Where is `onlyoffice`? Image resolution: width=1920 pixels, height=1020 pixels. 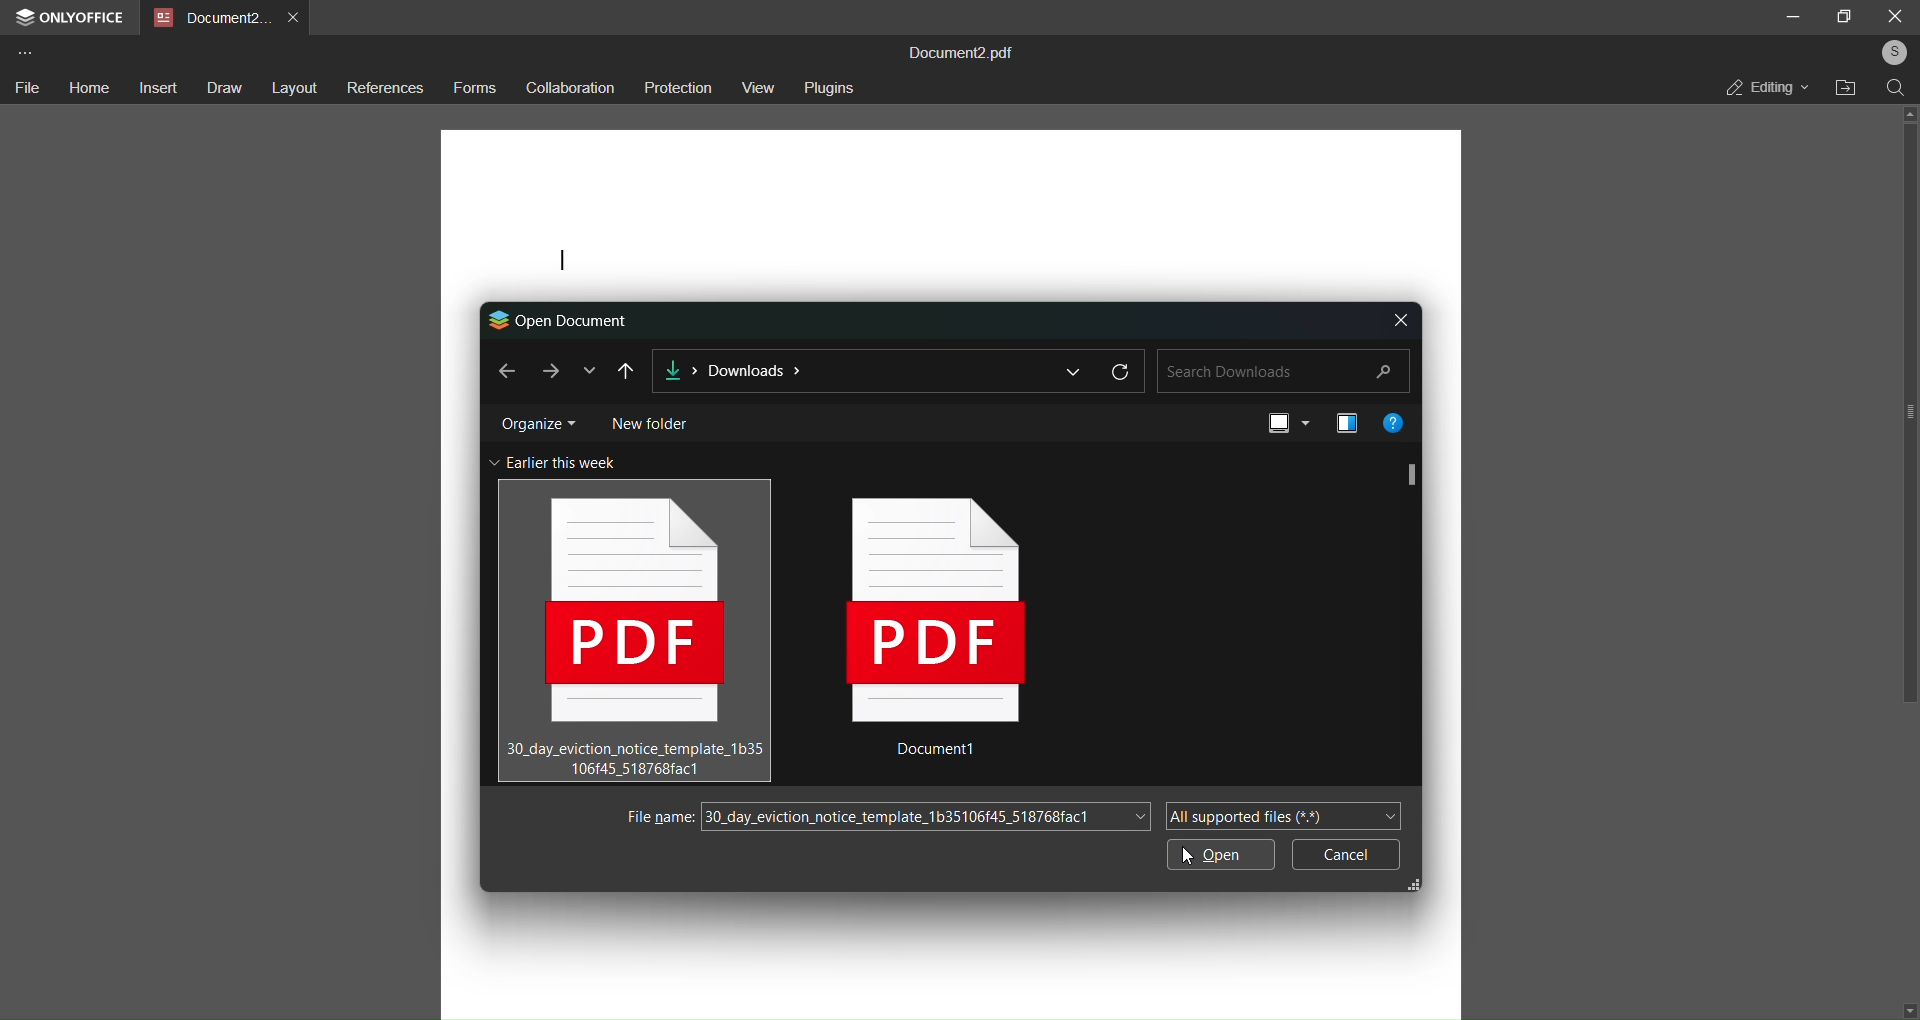
onlyoffice is located at coordinates (73, 19).